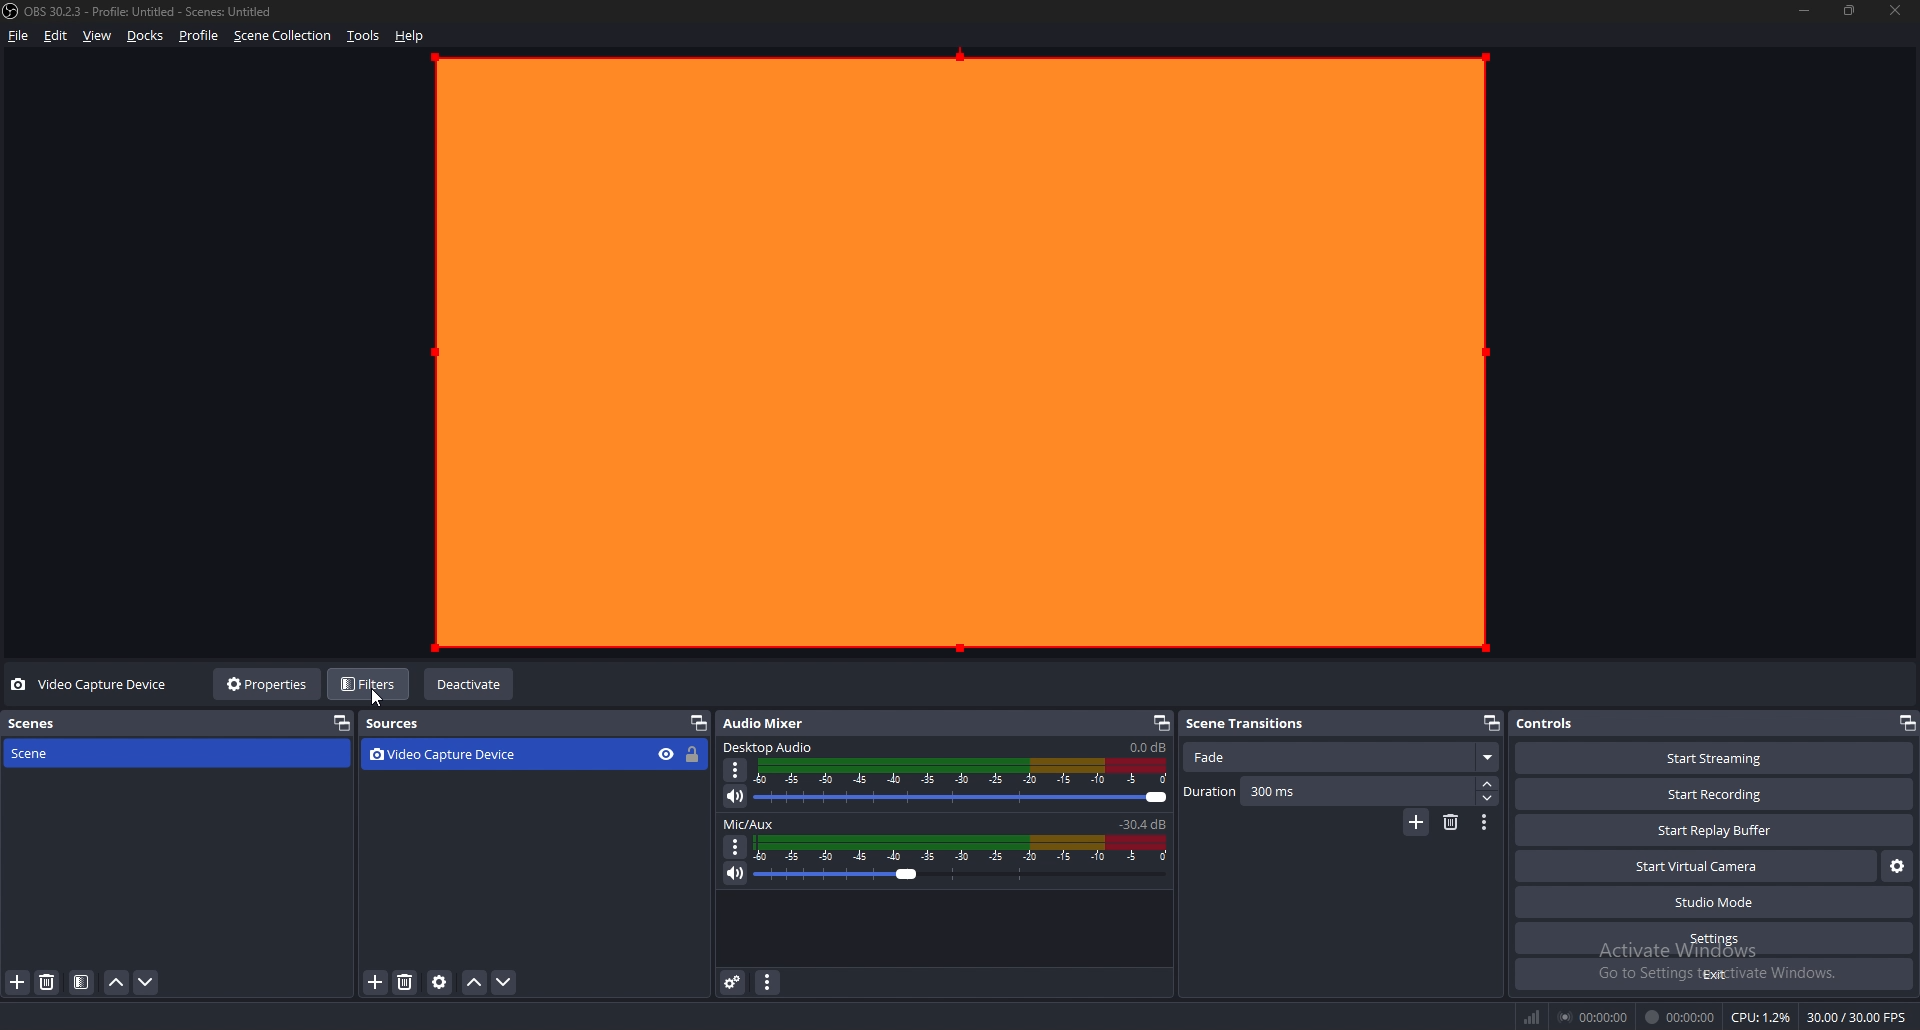  I want to click on properties, so click(270, 683).